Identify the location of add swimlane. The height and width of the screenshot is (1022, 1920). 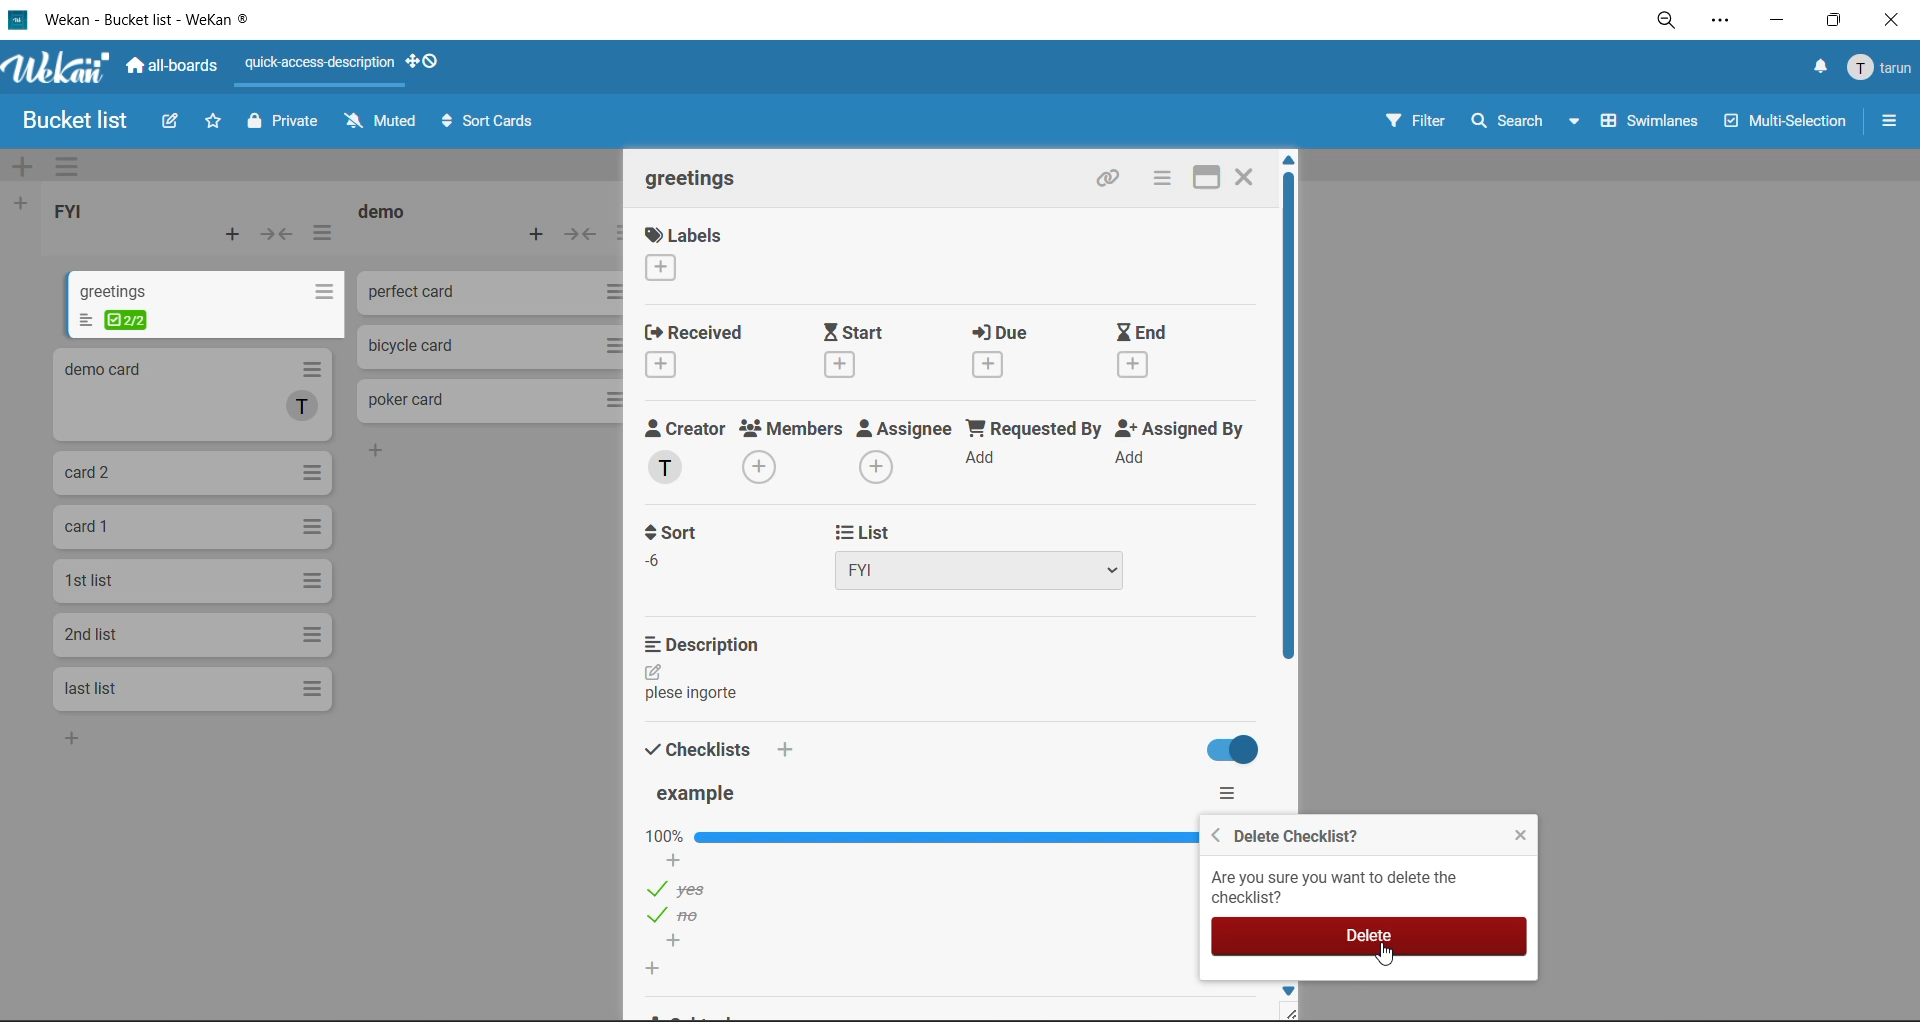
(23, 164).